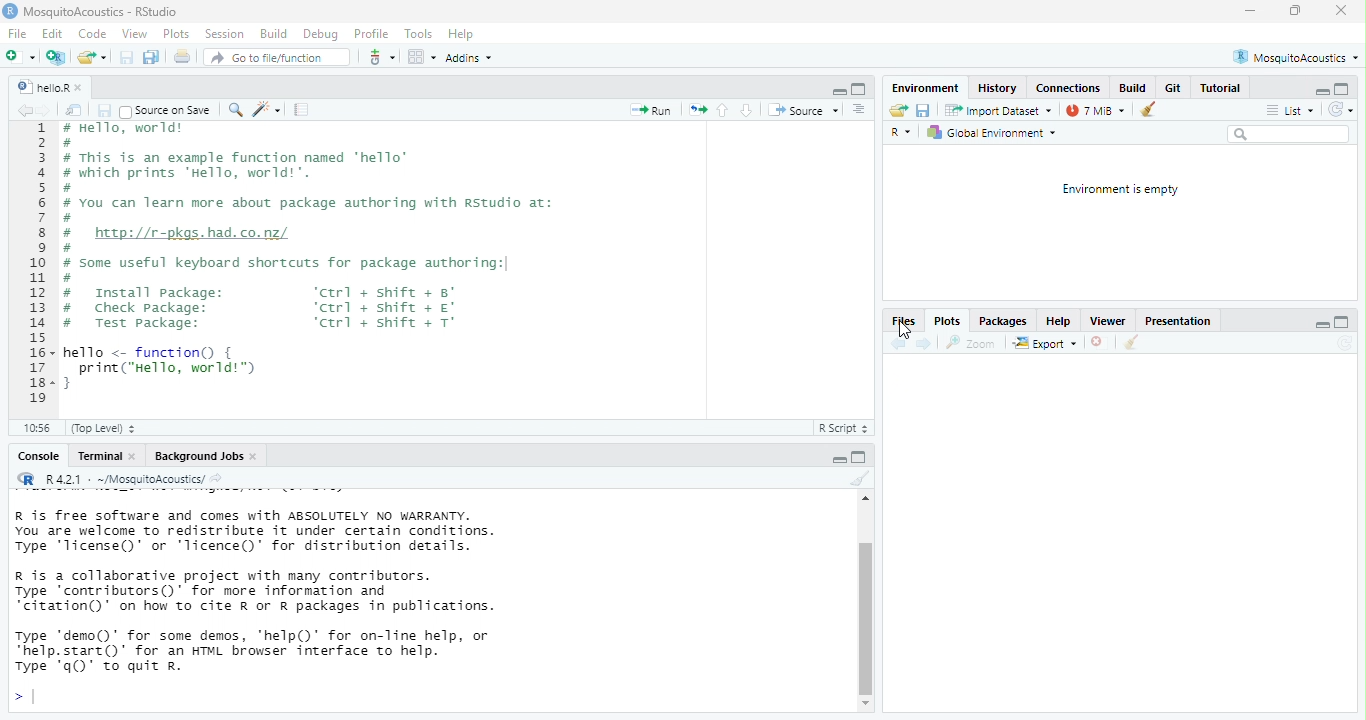 The image size is (1366, 720). I want to click on hide console, so click(1344, 320).